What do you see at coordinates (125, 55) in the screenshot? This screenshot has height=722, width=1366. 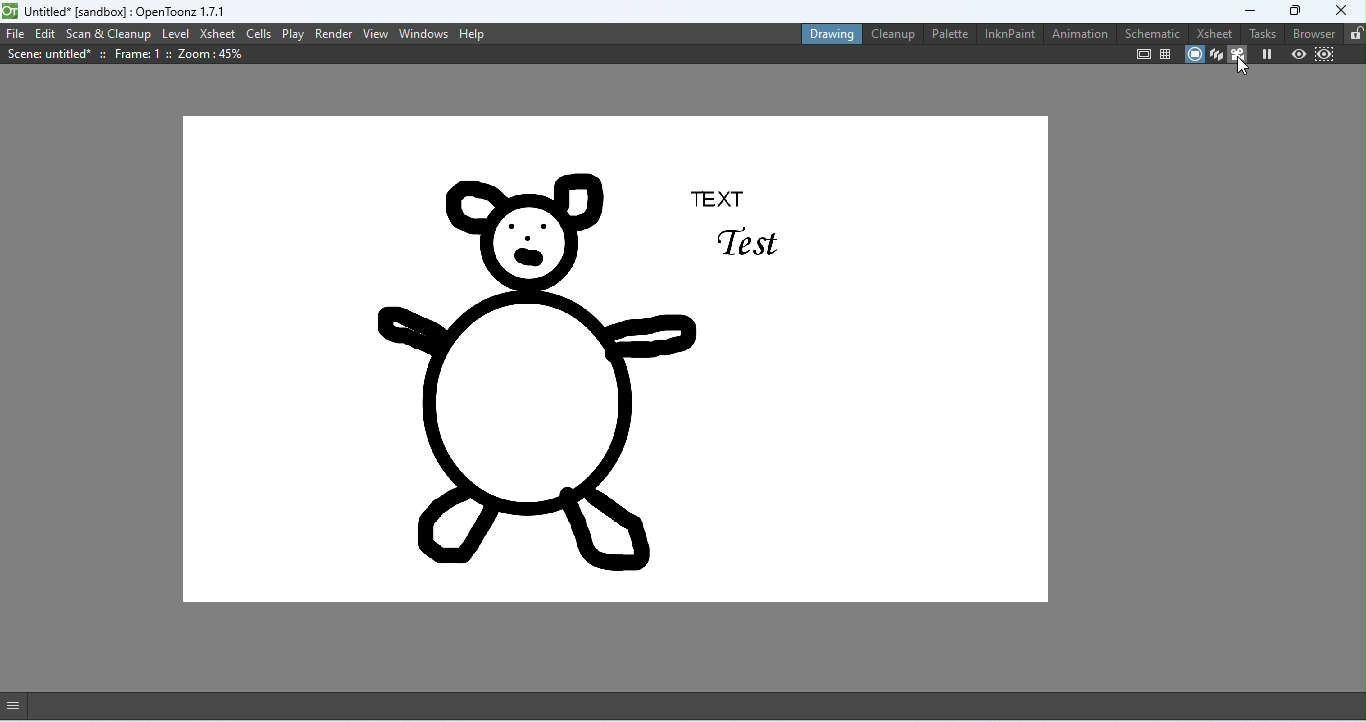 I see `scene details` at bounding box center [125, 55].